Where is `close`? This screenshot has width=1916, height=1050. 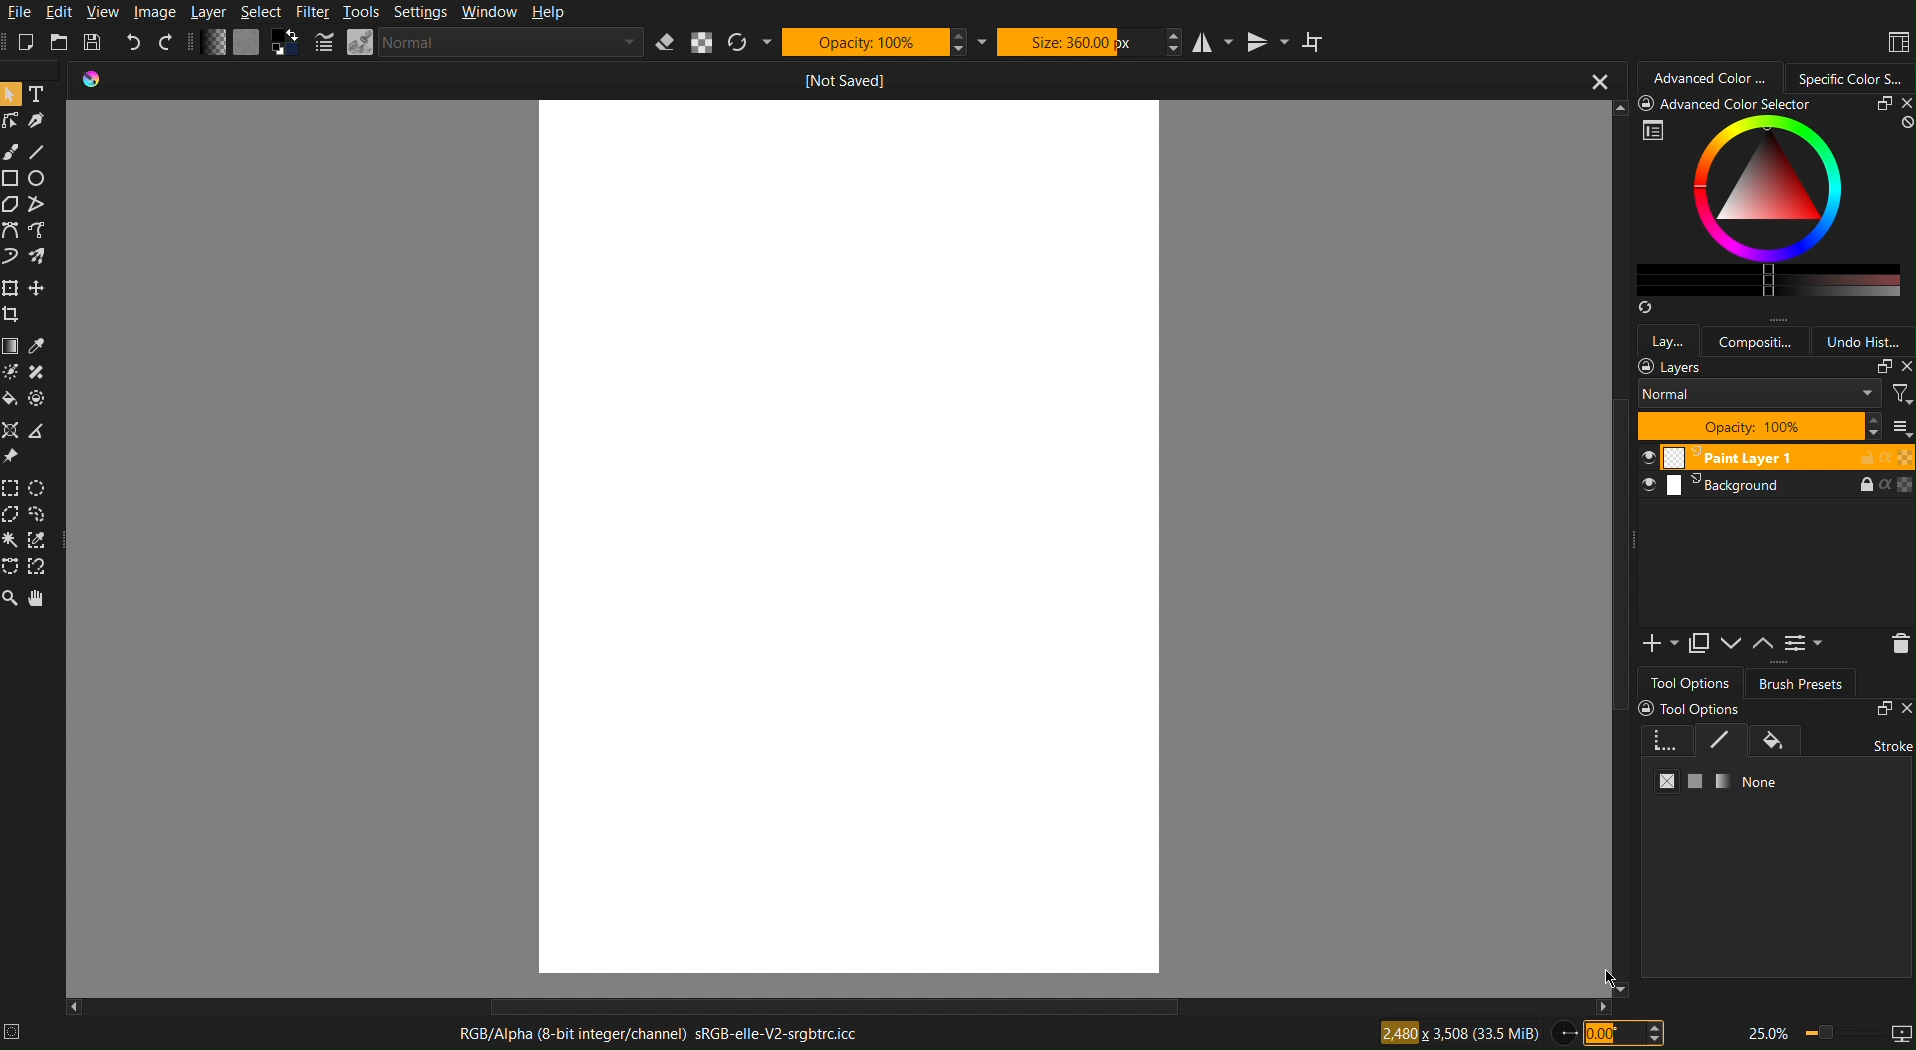
close is located at coordinates (1599, 80).